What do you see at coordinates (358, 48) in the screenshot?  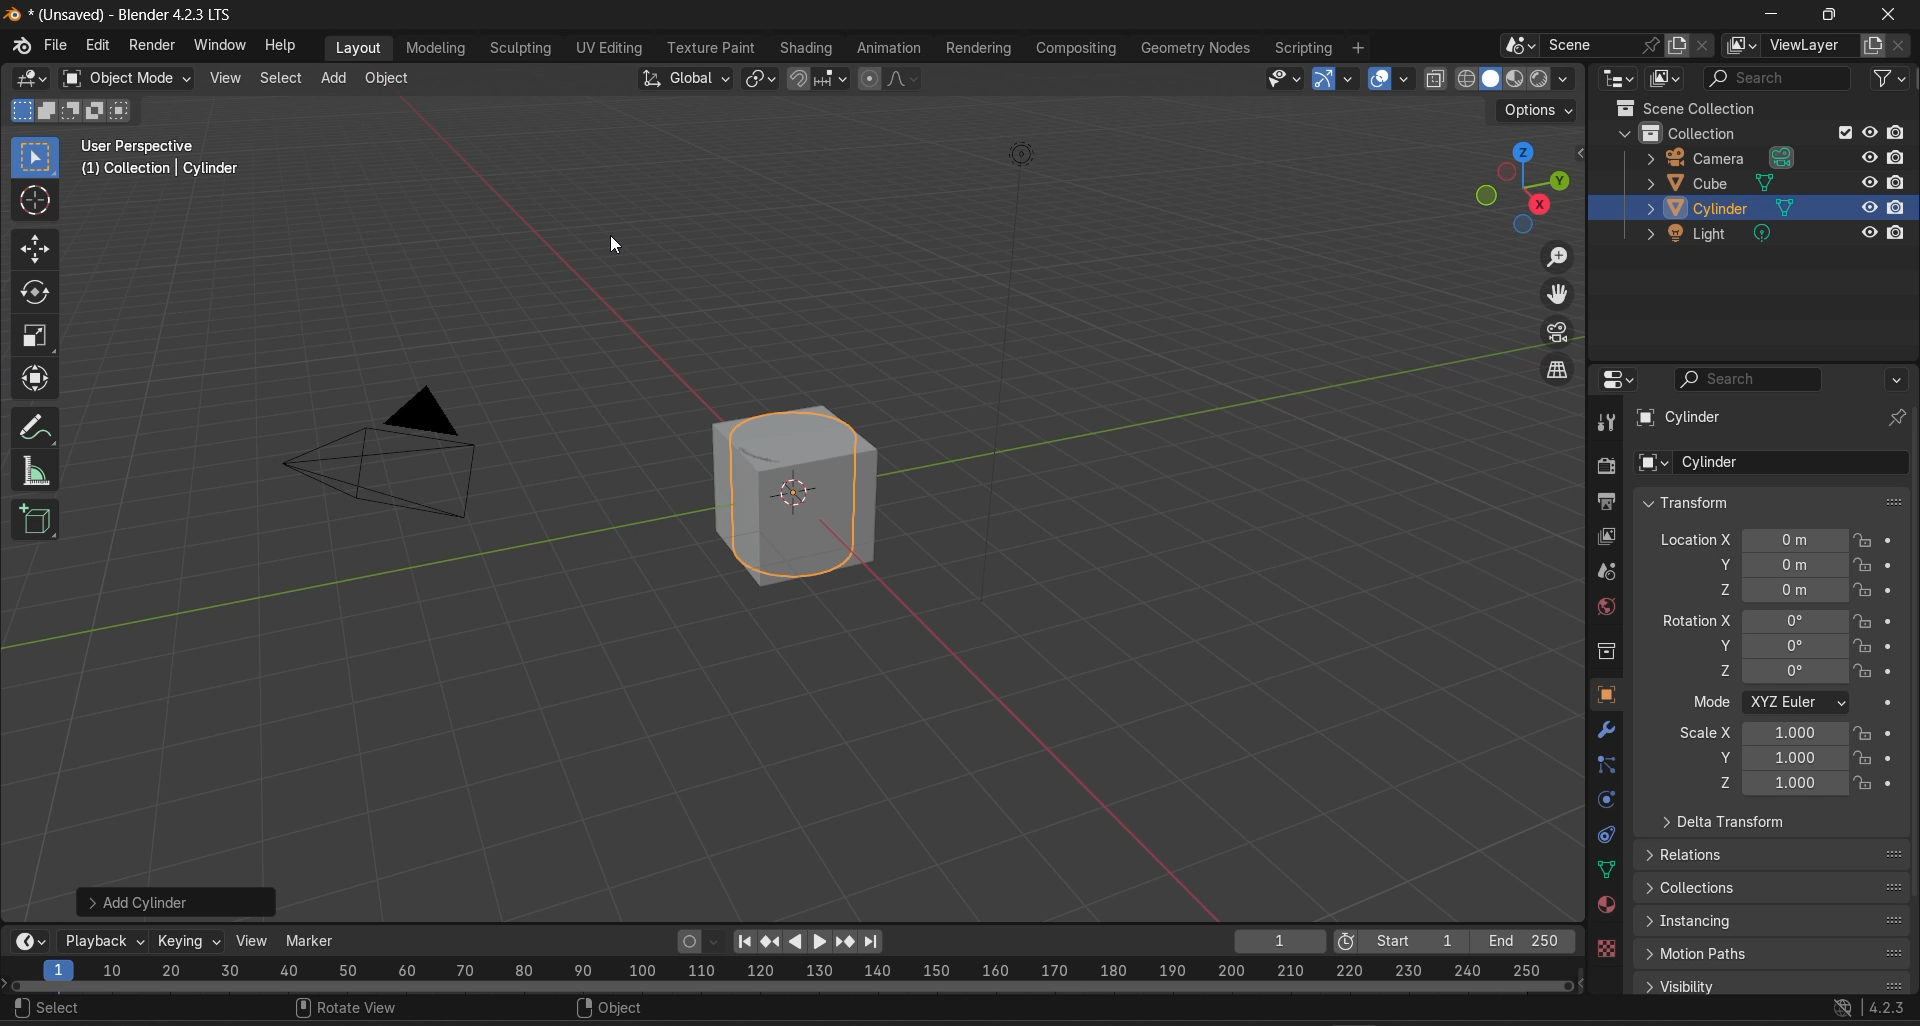 I see `layout` at bounding box center [358, 48].